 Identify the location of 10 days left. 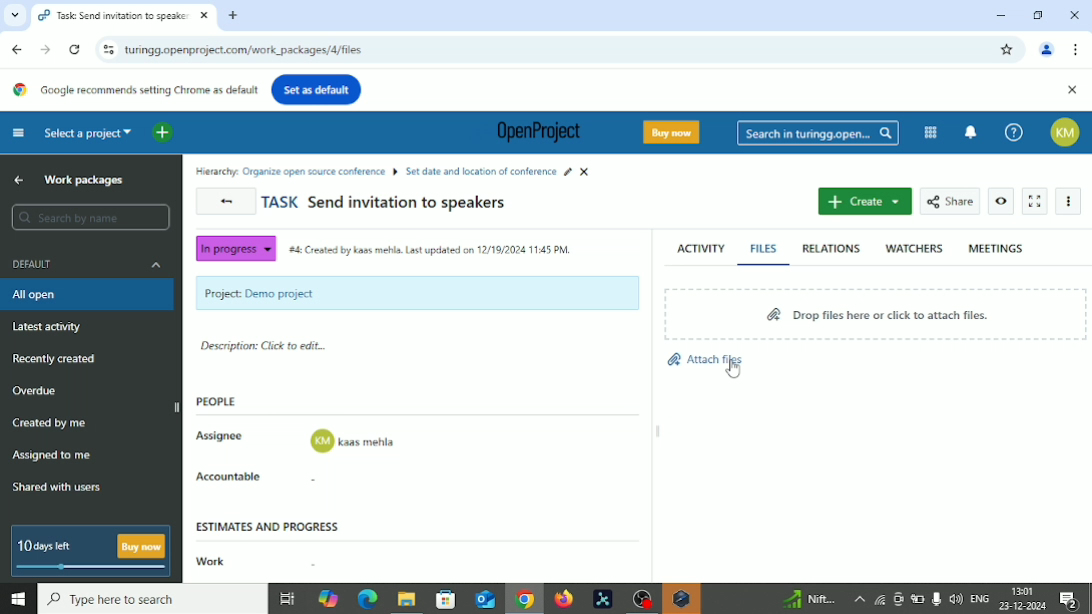
(46, 547).